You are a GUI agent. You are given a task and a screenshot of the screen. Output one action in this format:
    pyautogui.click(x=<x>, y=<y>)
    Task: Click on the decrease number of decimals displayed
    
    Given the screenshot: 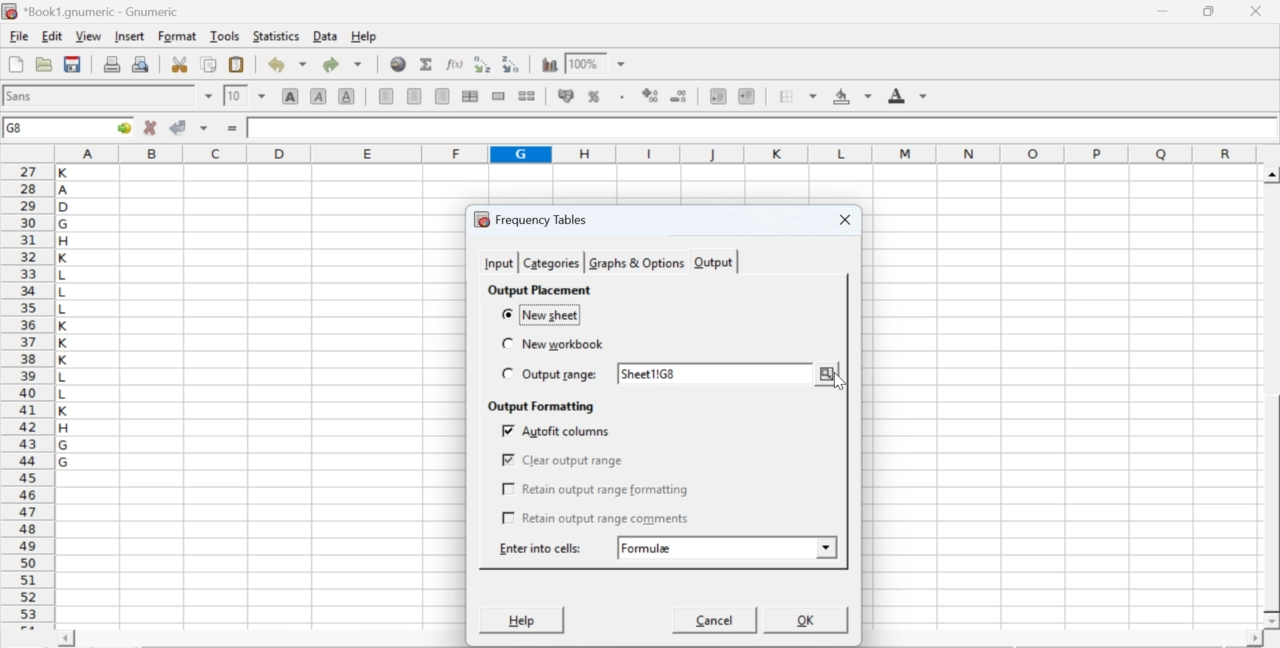 What is the action you would take?
    pyautogui.click(x=678, y=97)
    